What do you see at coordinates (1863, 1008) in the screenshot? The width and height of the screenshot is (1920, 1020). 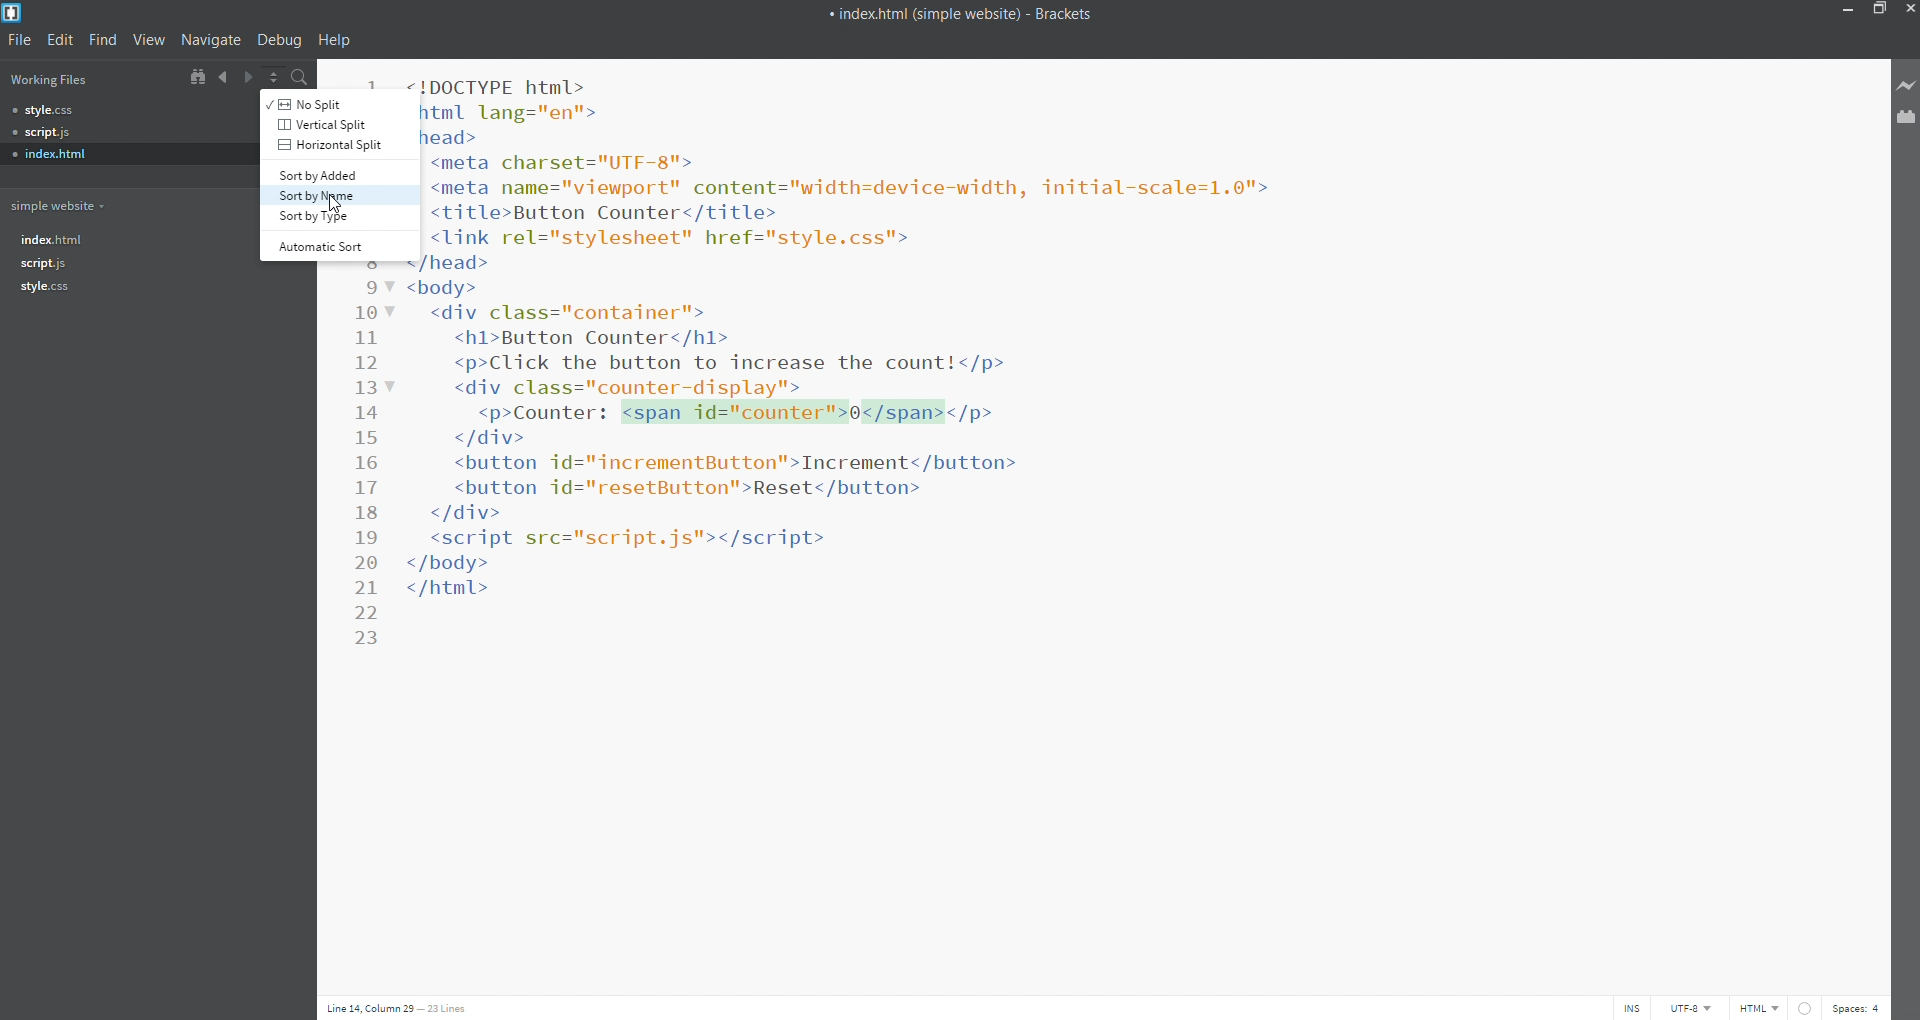 I see `space count` at bounding box center [1863, 1008].